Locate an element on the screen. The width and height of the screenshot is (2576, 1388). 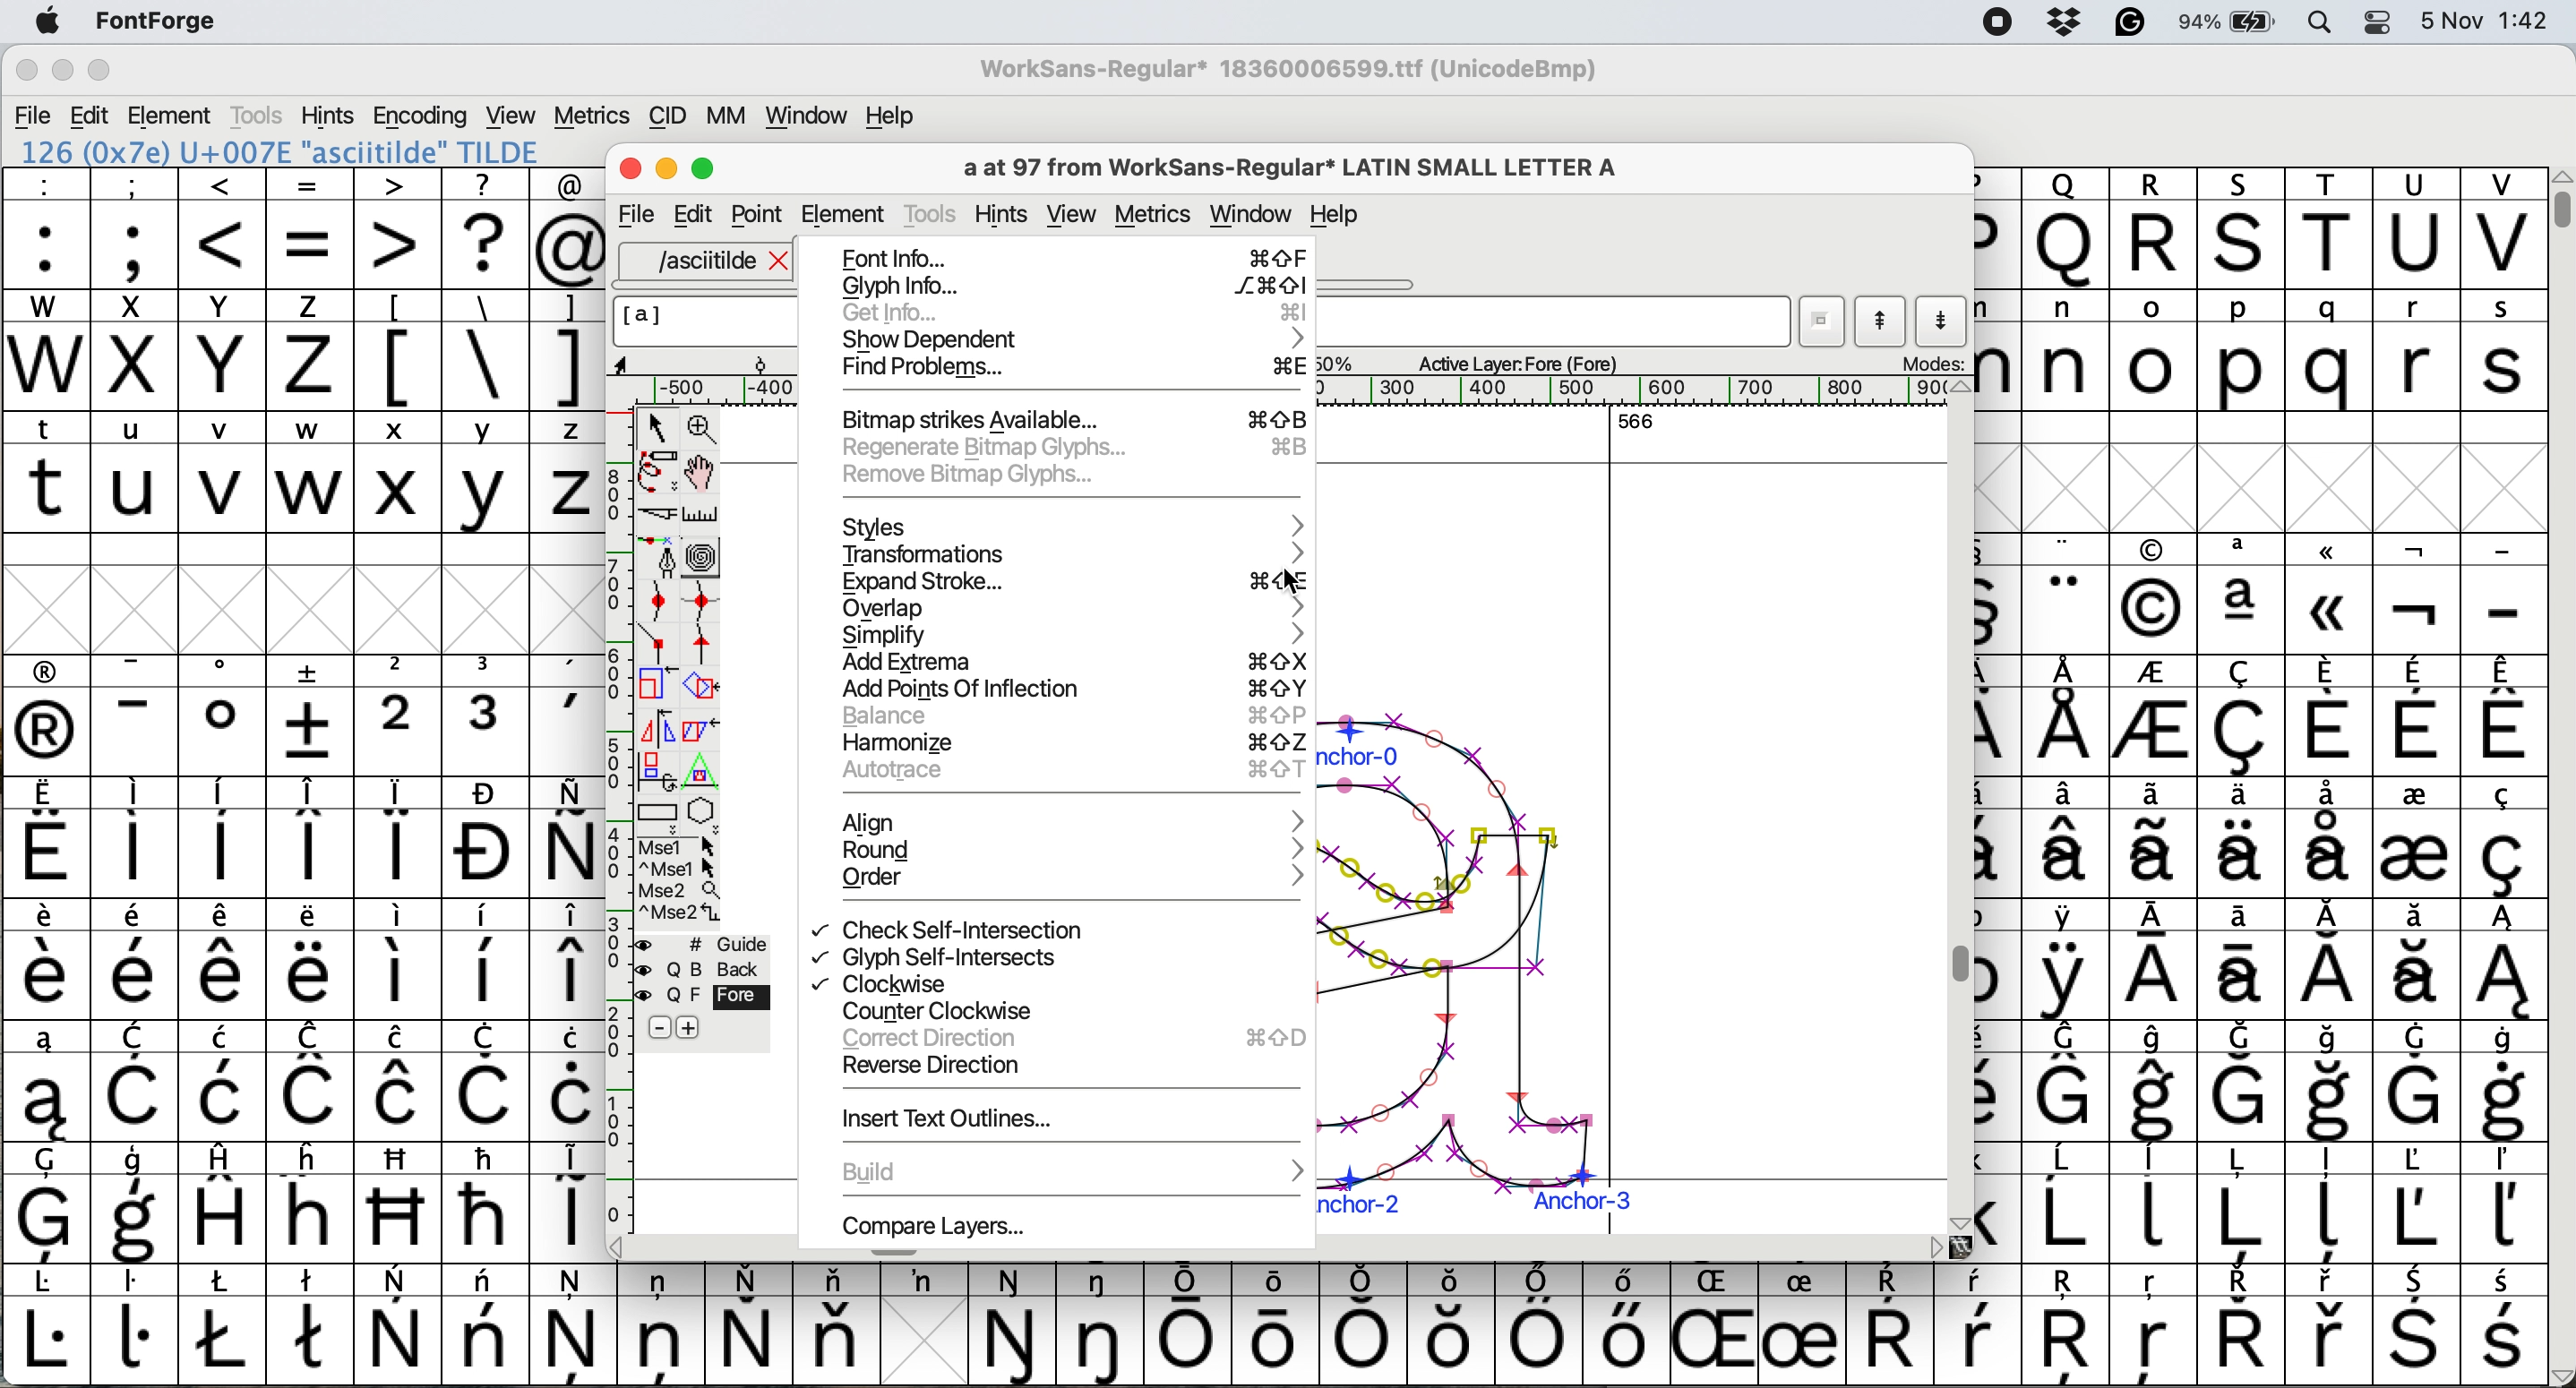
symbol is located at coordinates (2506, 715).